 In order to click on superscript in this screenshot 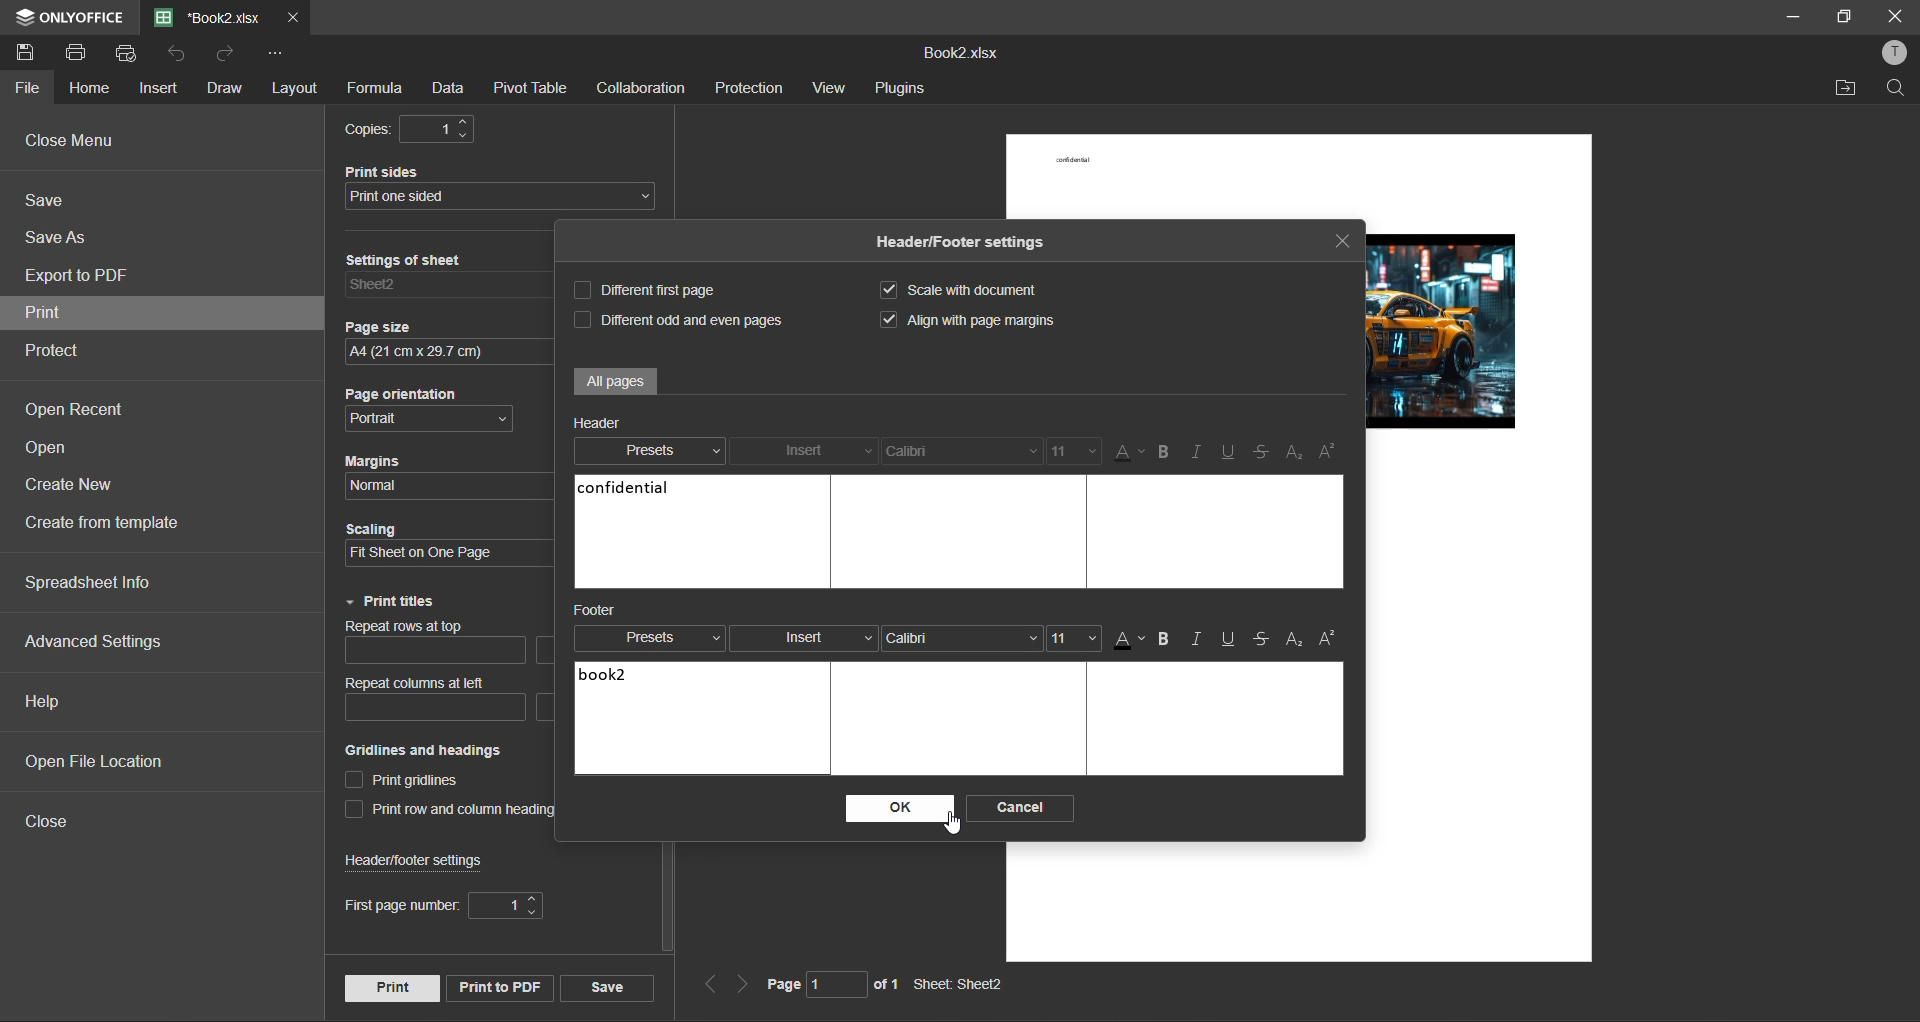, I will do `click(1332, 453)`.